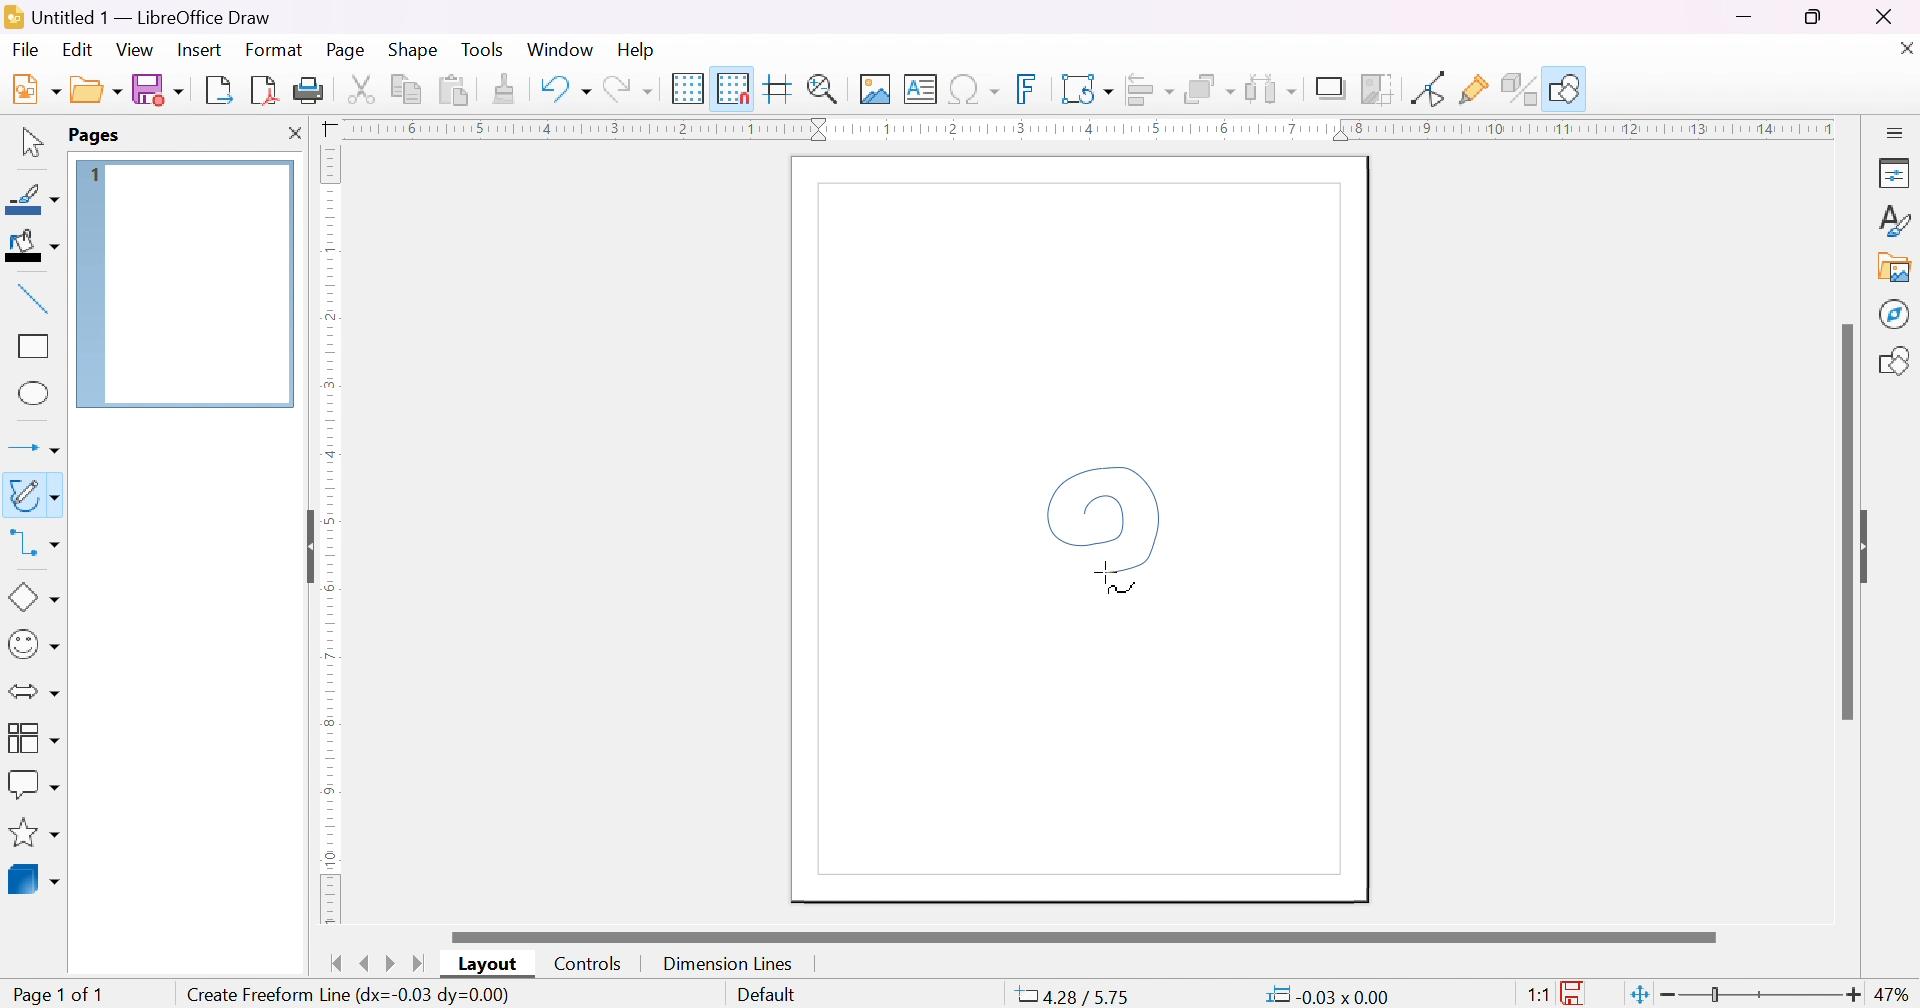 This screenshot has width=1920, height=1008. Describe the element at coordinates (507, 89) in the screenshot. I see `clone formatting` at that location.